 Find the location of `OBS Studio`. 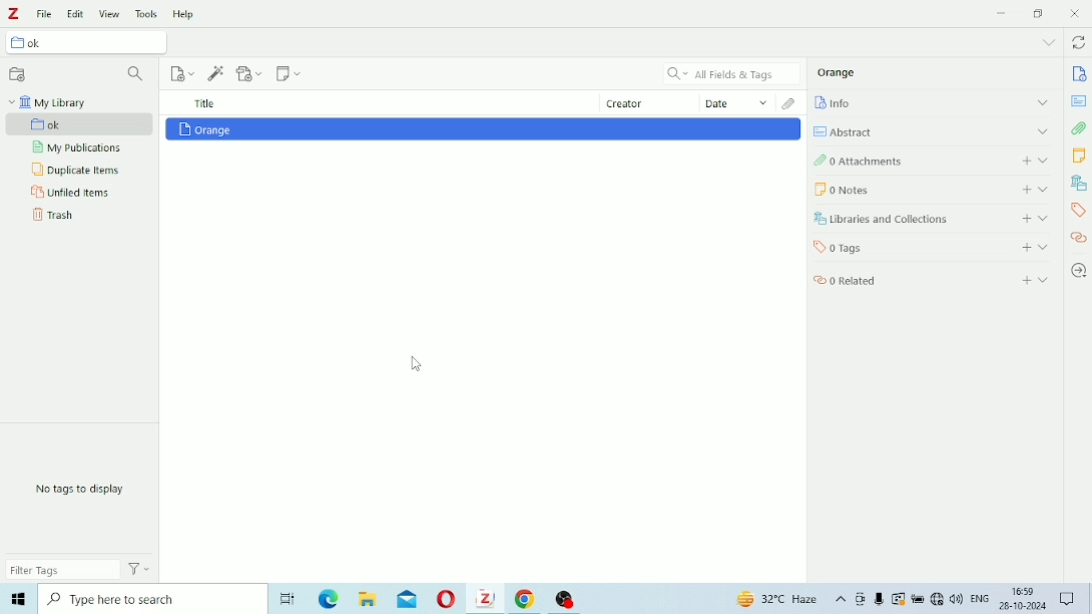

OBS Studio is located at coordinates (566, 600).